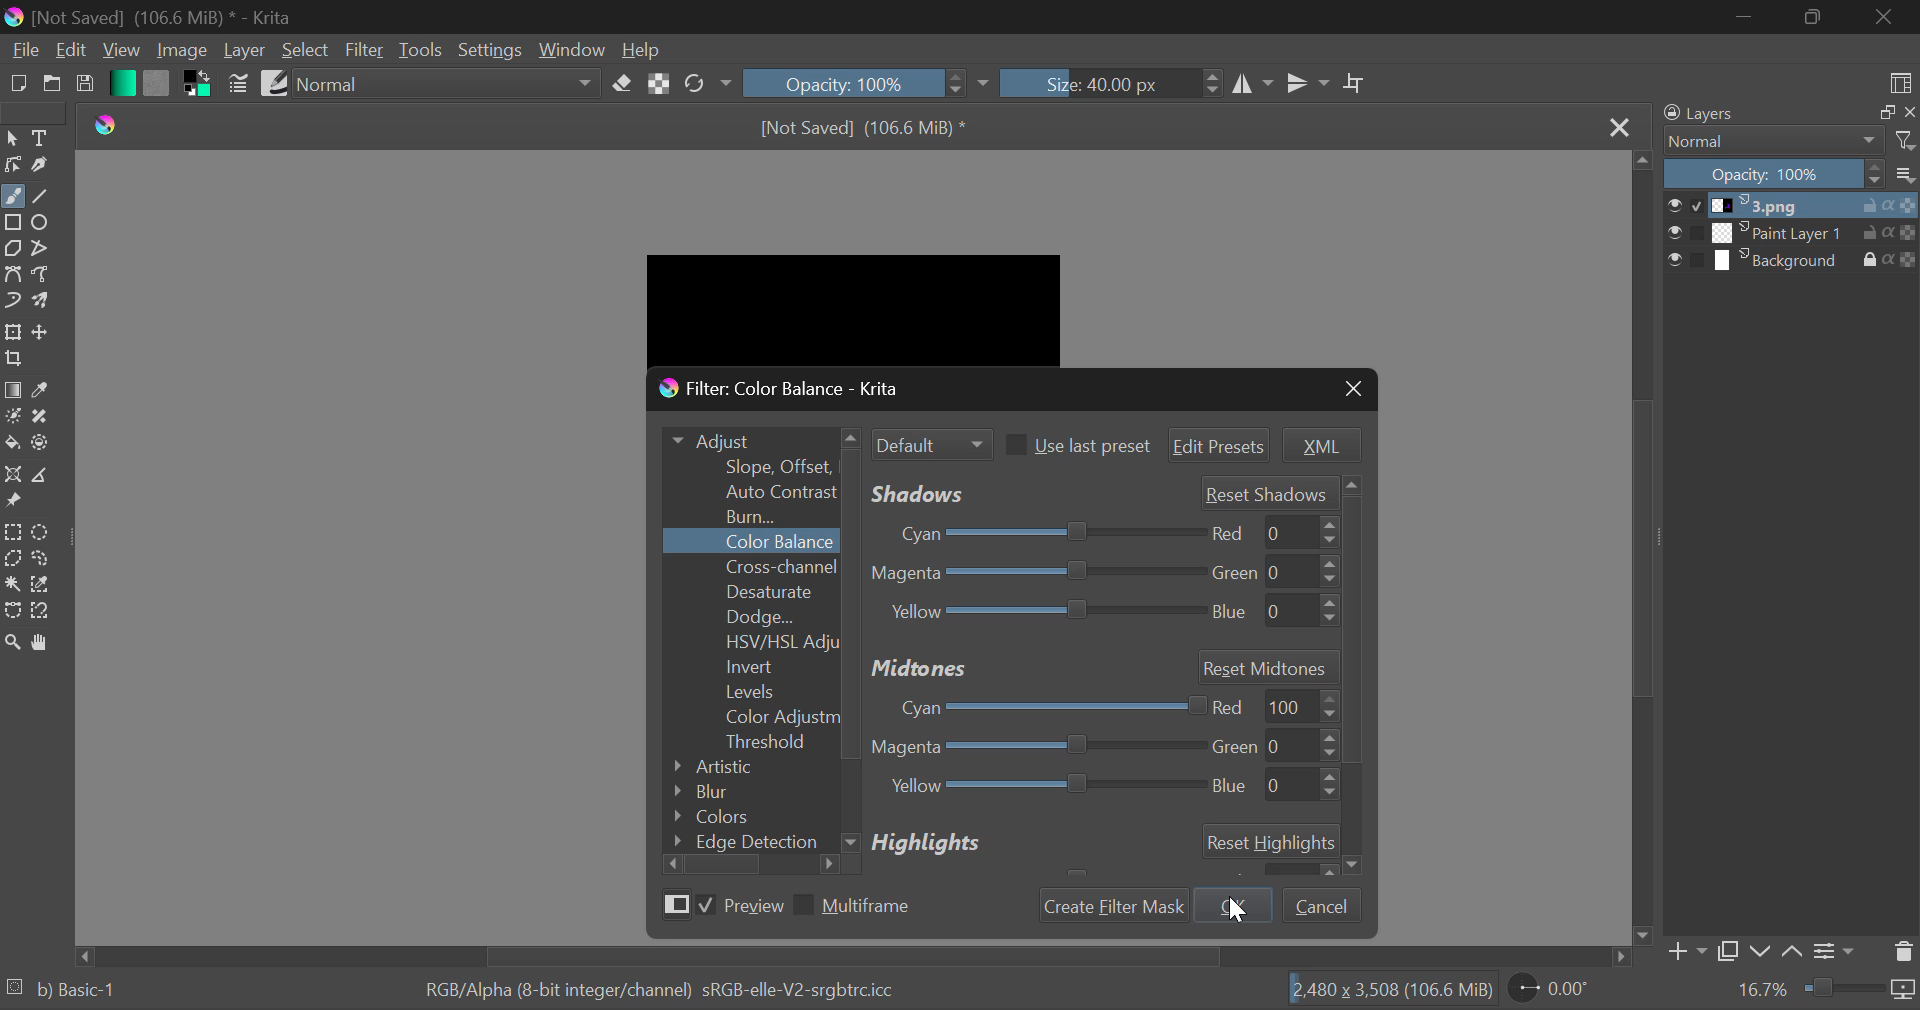 The height and width of the screenshot is (1010, 1920). I want to click on Bezier Curve Selection, so click(13, 610).